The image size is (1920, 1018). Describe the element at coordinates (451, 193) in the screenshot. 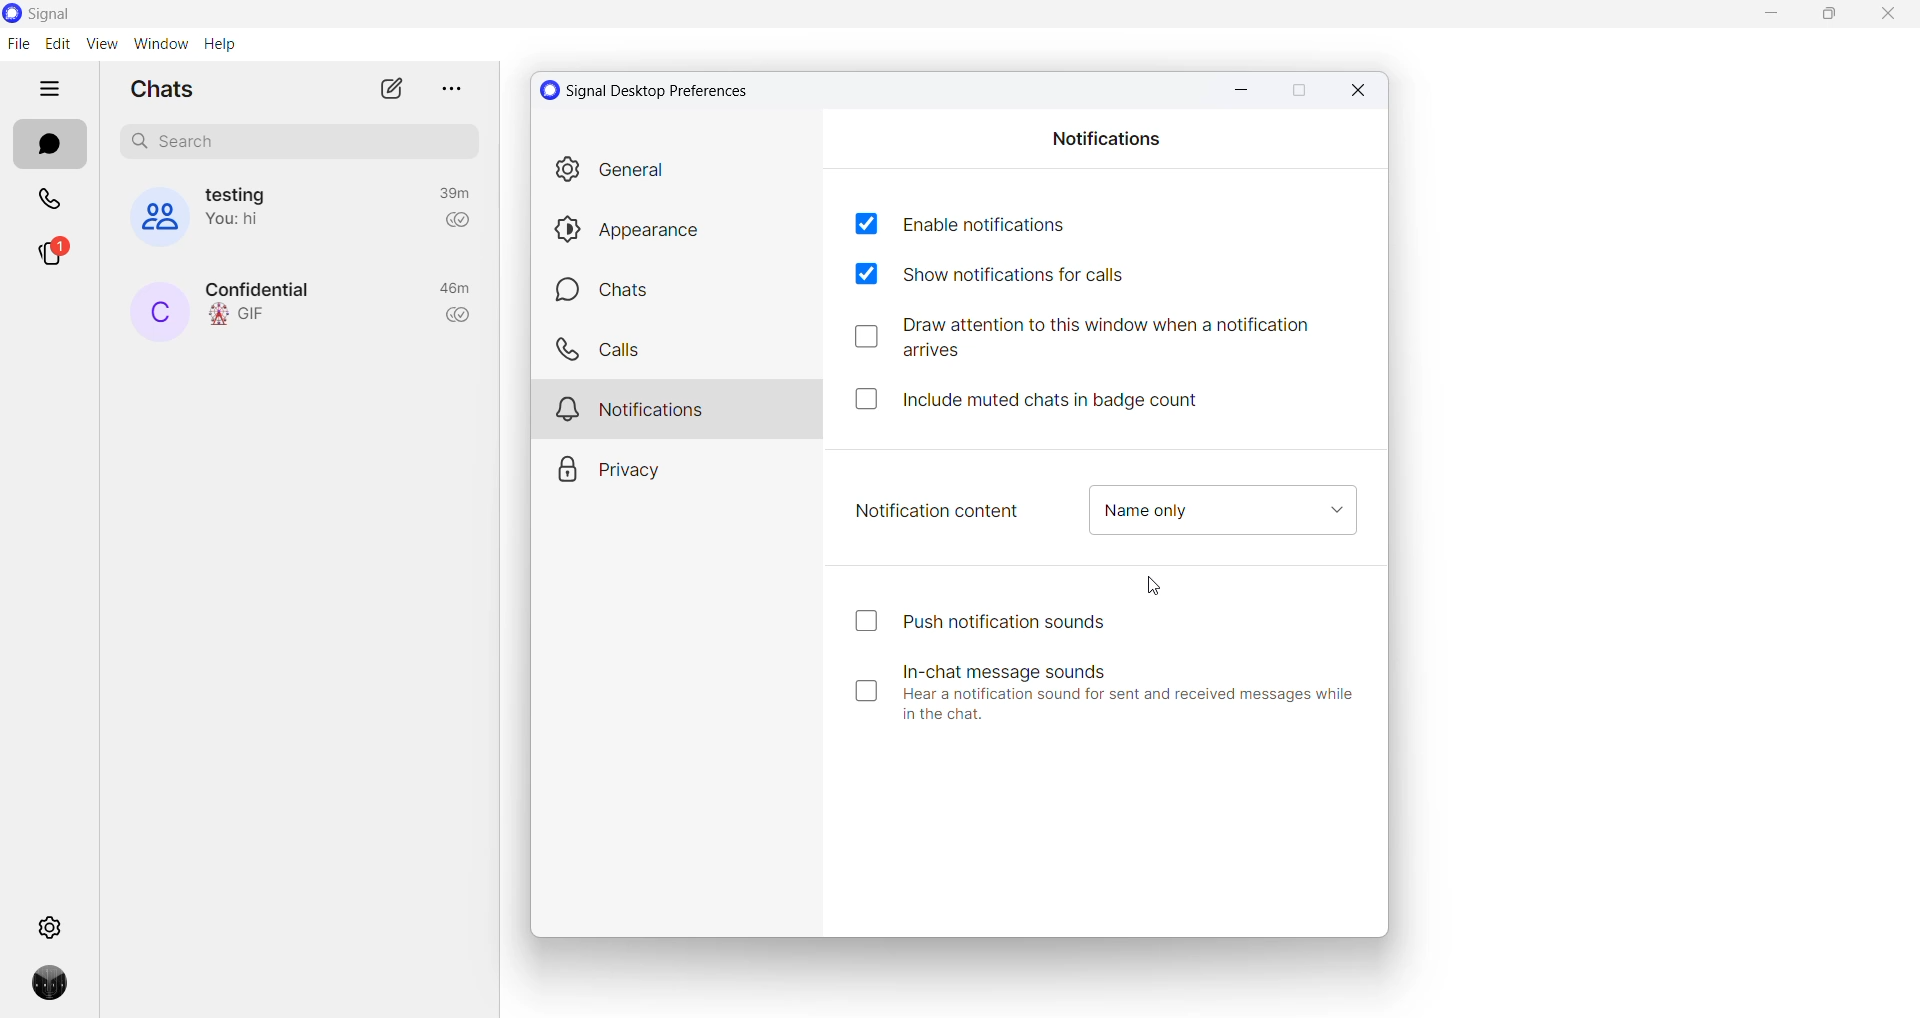

I see `last active time` at that location.